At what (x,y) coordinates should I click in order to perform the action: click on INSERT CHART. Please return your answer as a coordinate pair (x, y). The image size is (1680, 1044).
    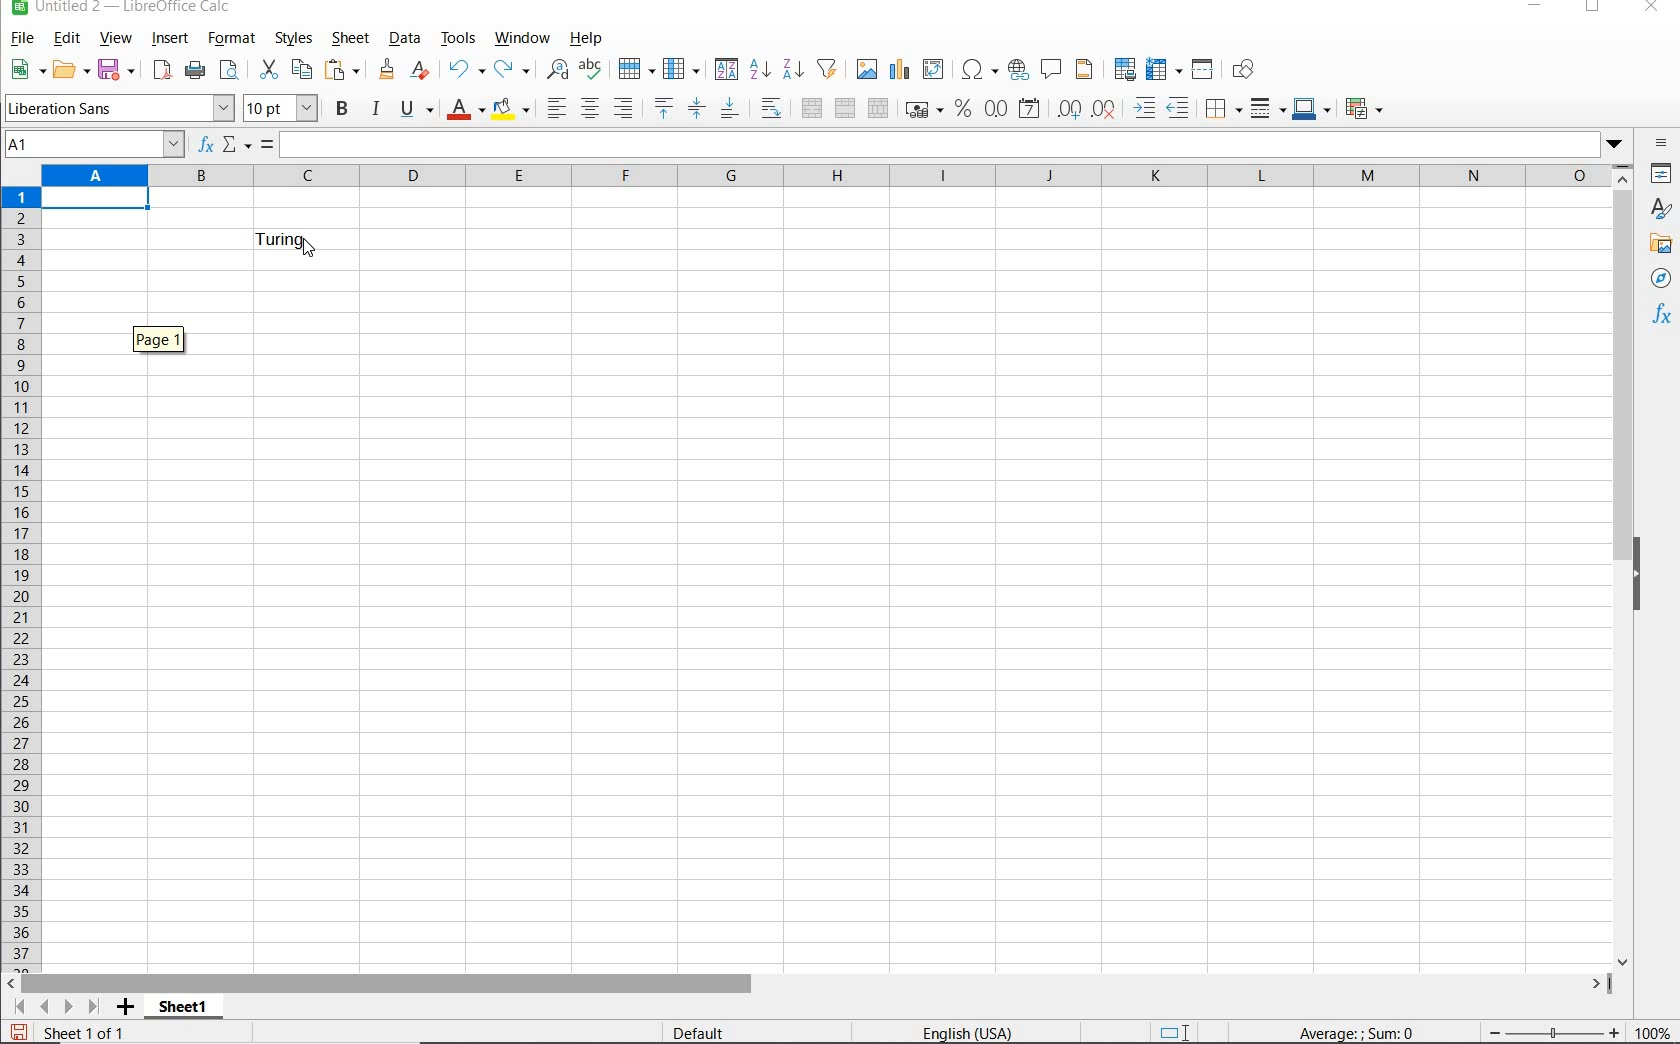
    Looking at the image, I should click on (900, 69).